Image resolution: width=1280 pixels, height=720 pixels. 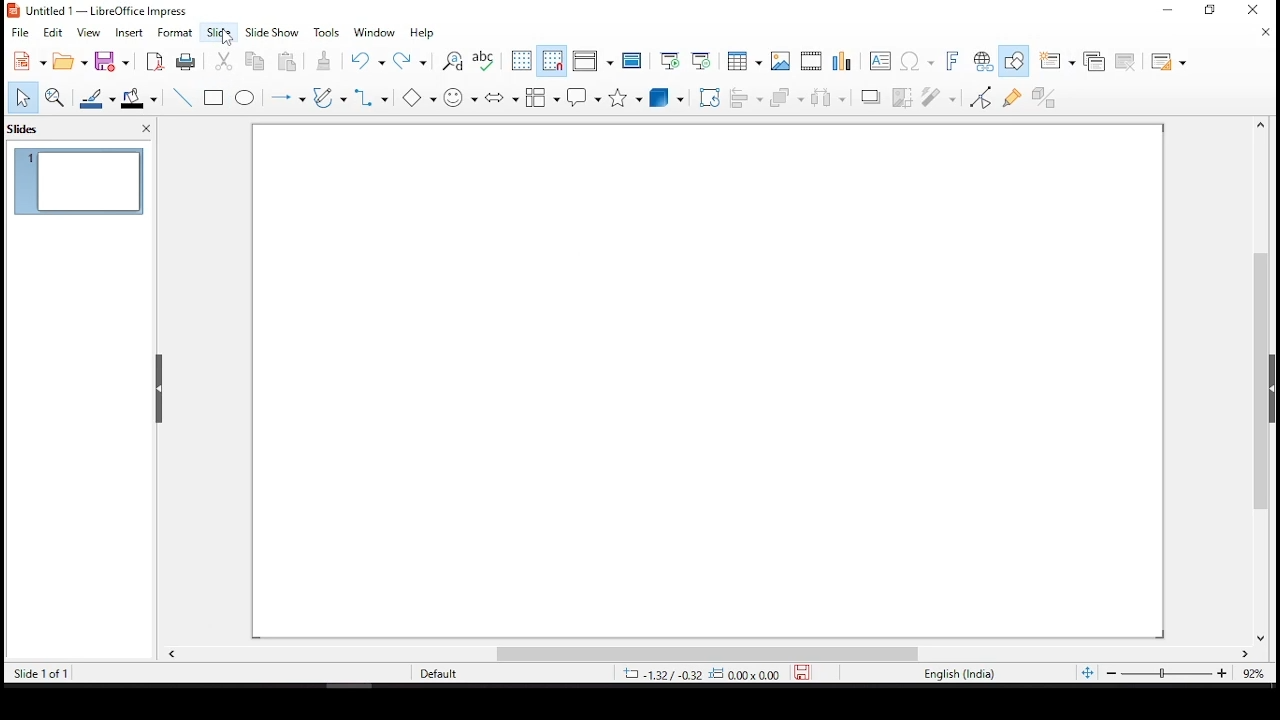 I want to click on line, so click(x=183, y=96).